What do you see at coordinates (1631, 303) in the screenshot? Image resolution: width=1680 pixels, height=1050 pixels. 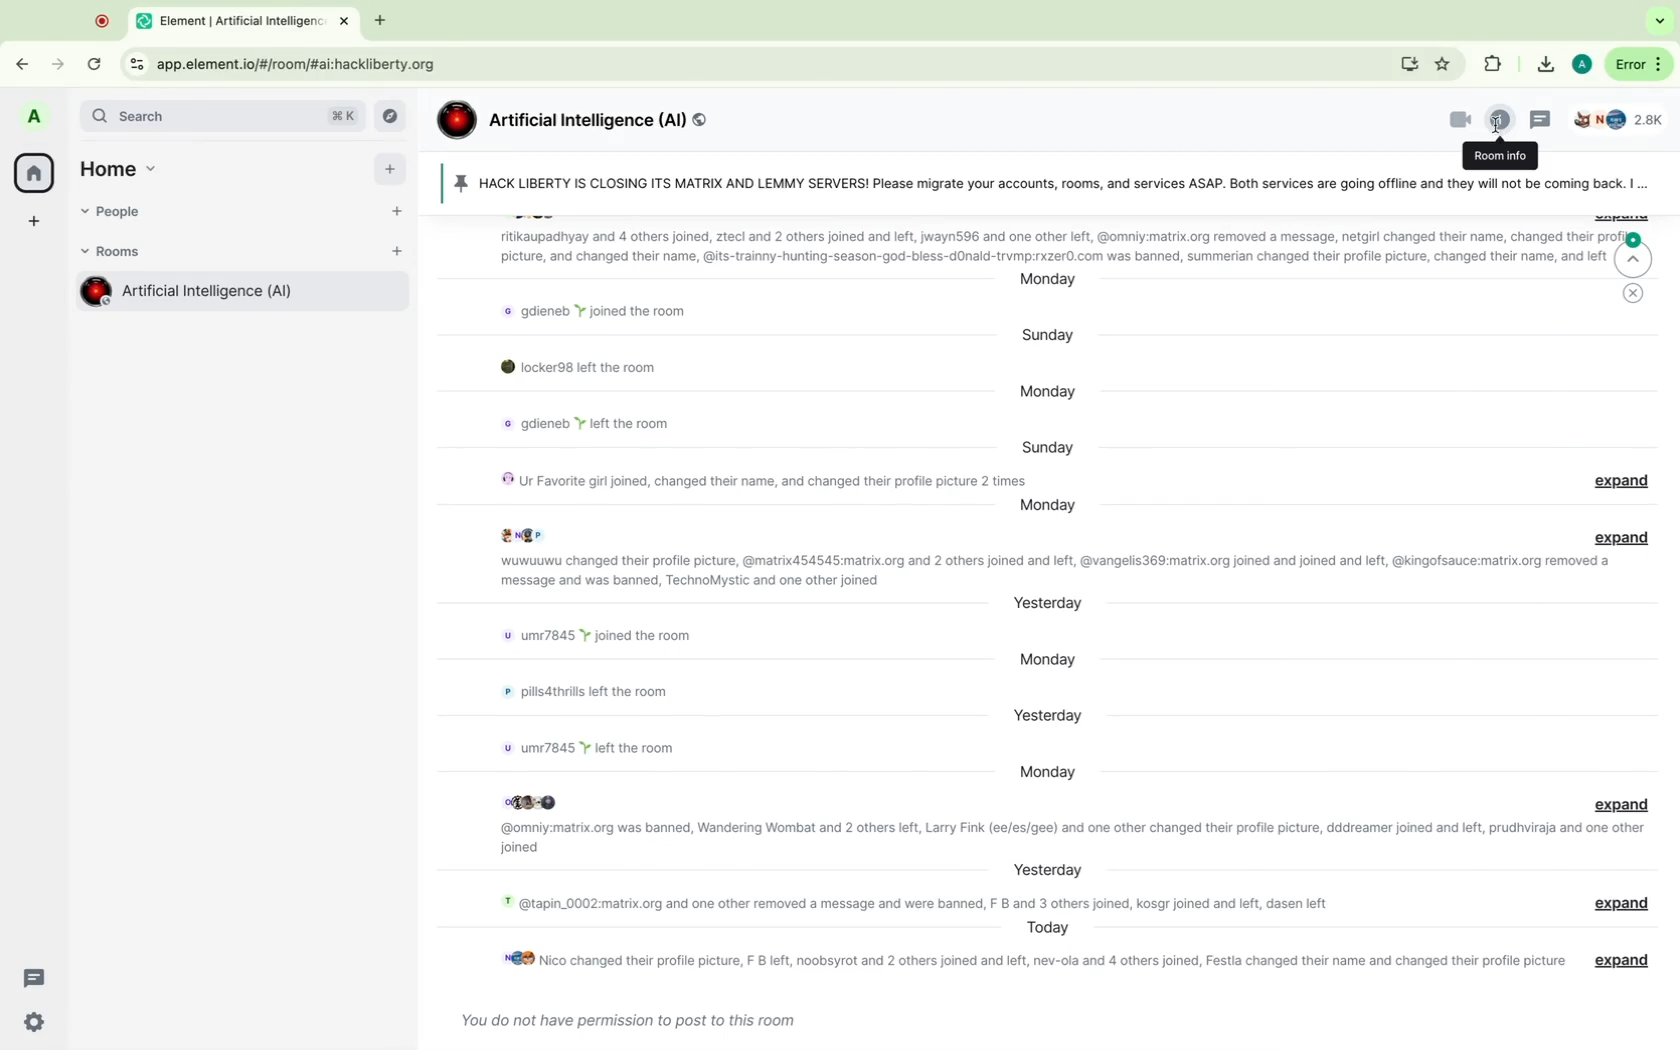 I see `mark all as read` at bounding box center [1631, 303].